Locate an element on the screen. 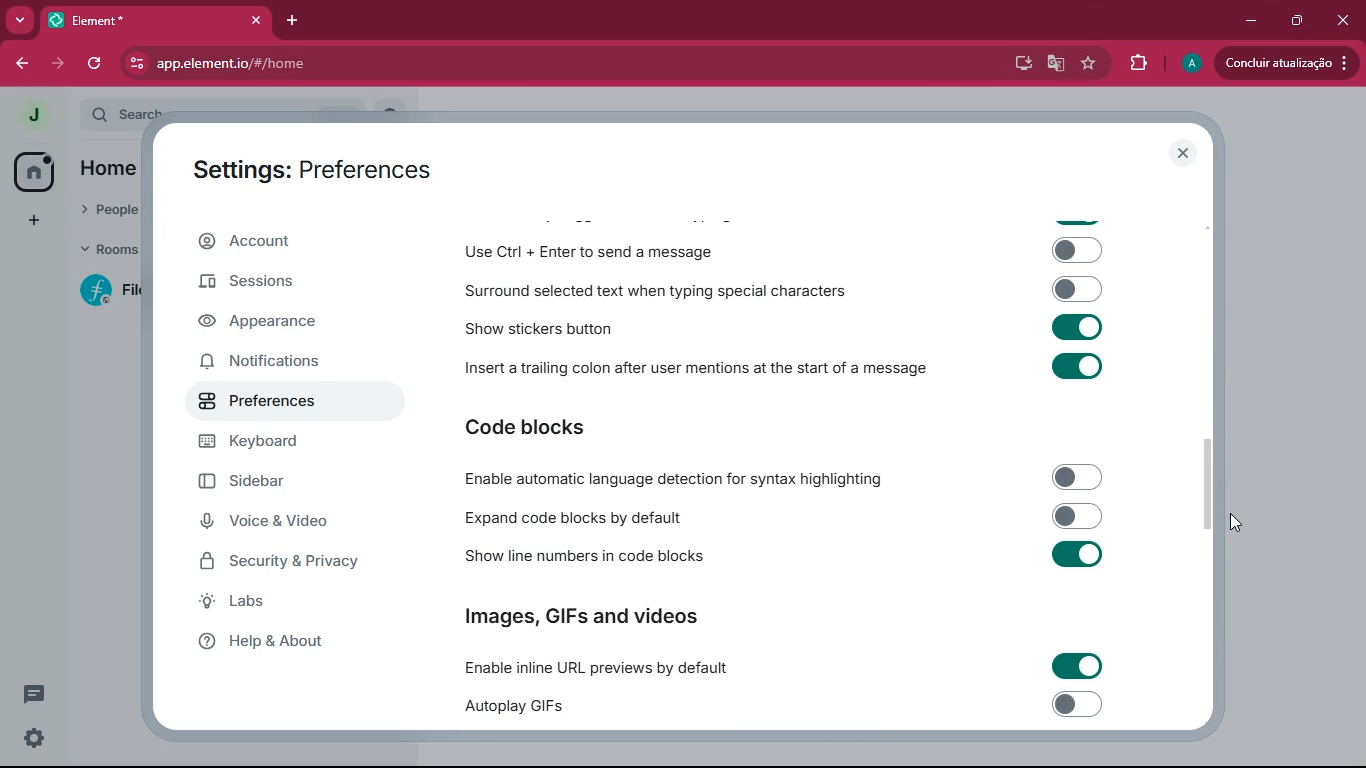  profile is located at coordinates (1189, 64).